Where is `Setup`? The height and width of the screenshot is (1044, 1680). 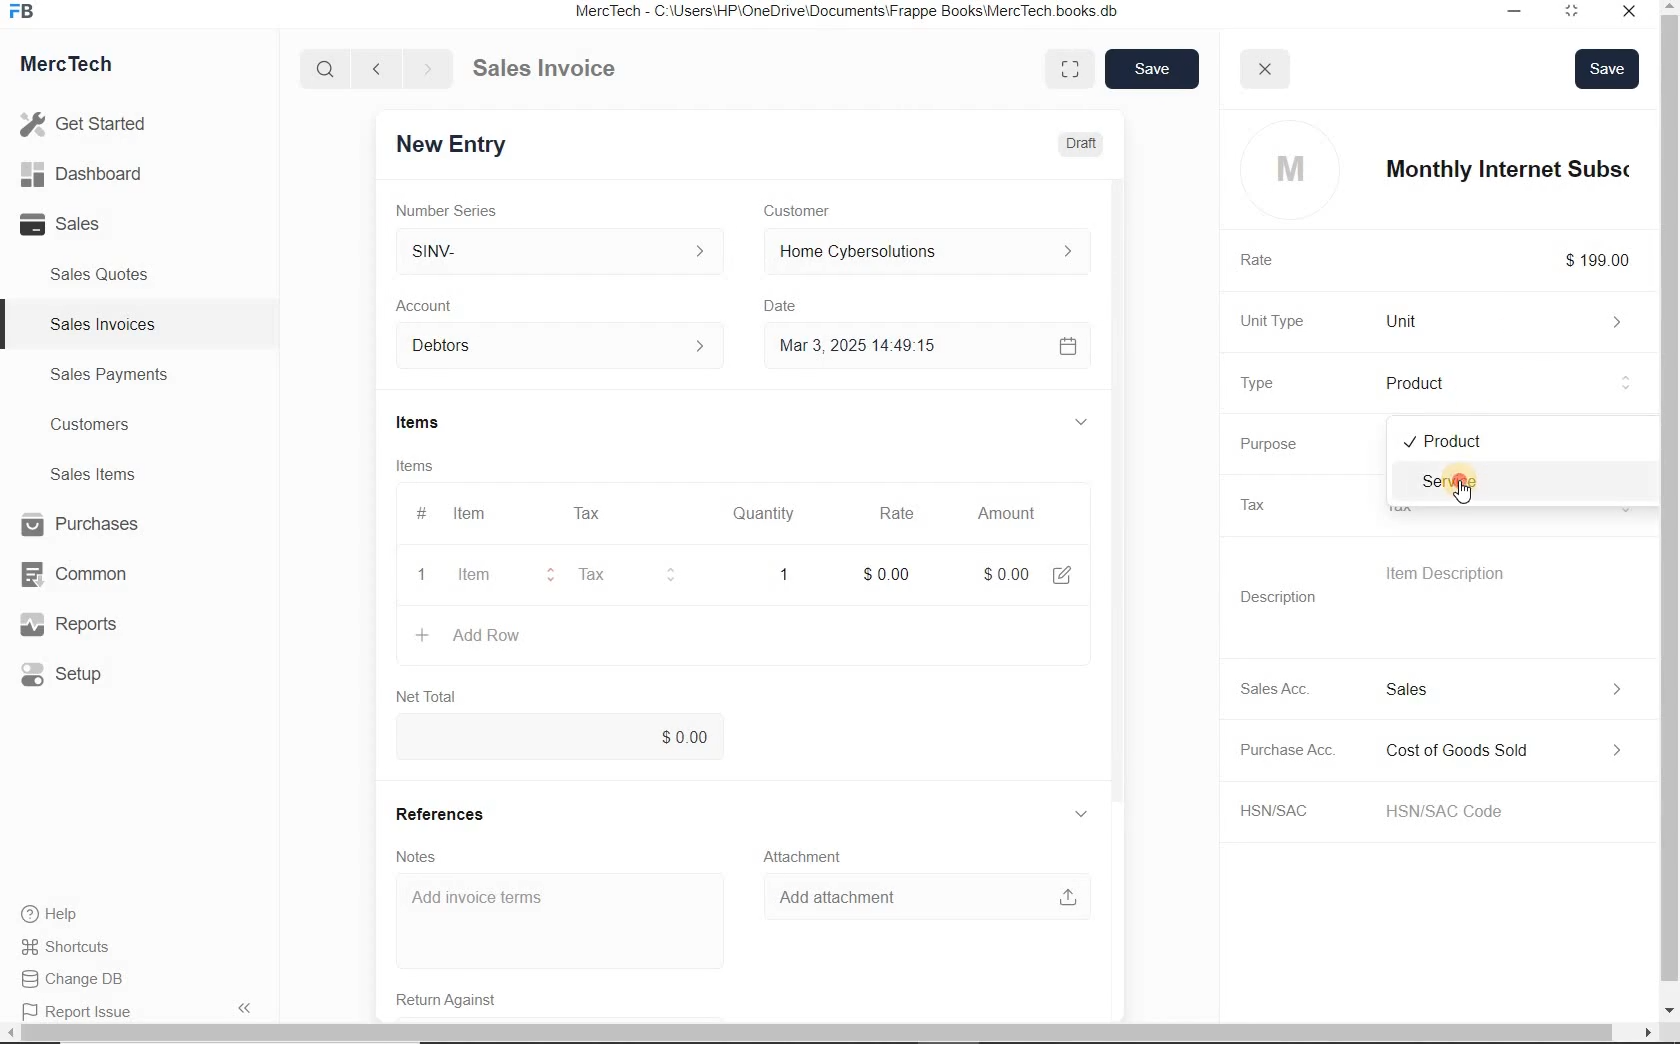
Setup is located at coordinates (84, 674).